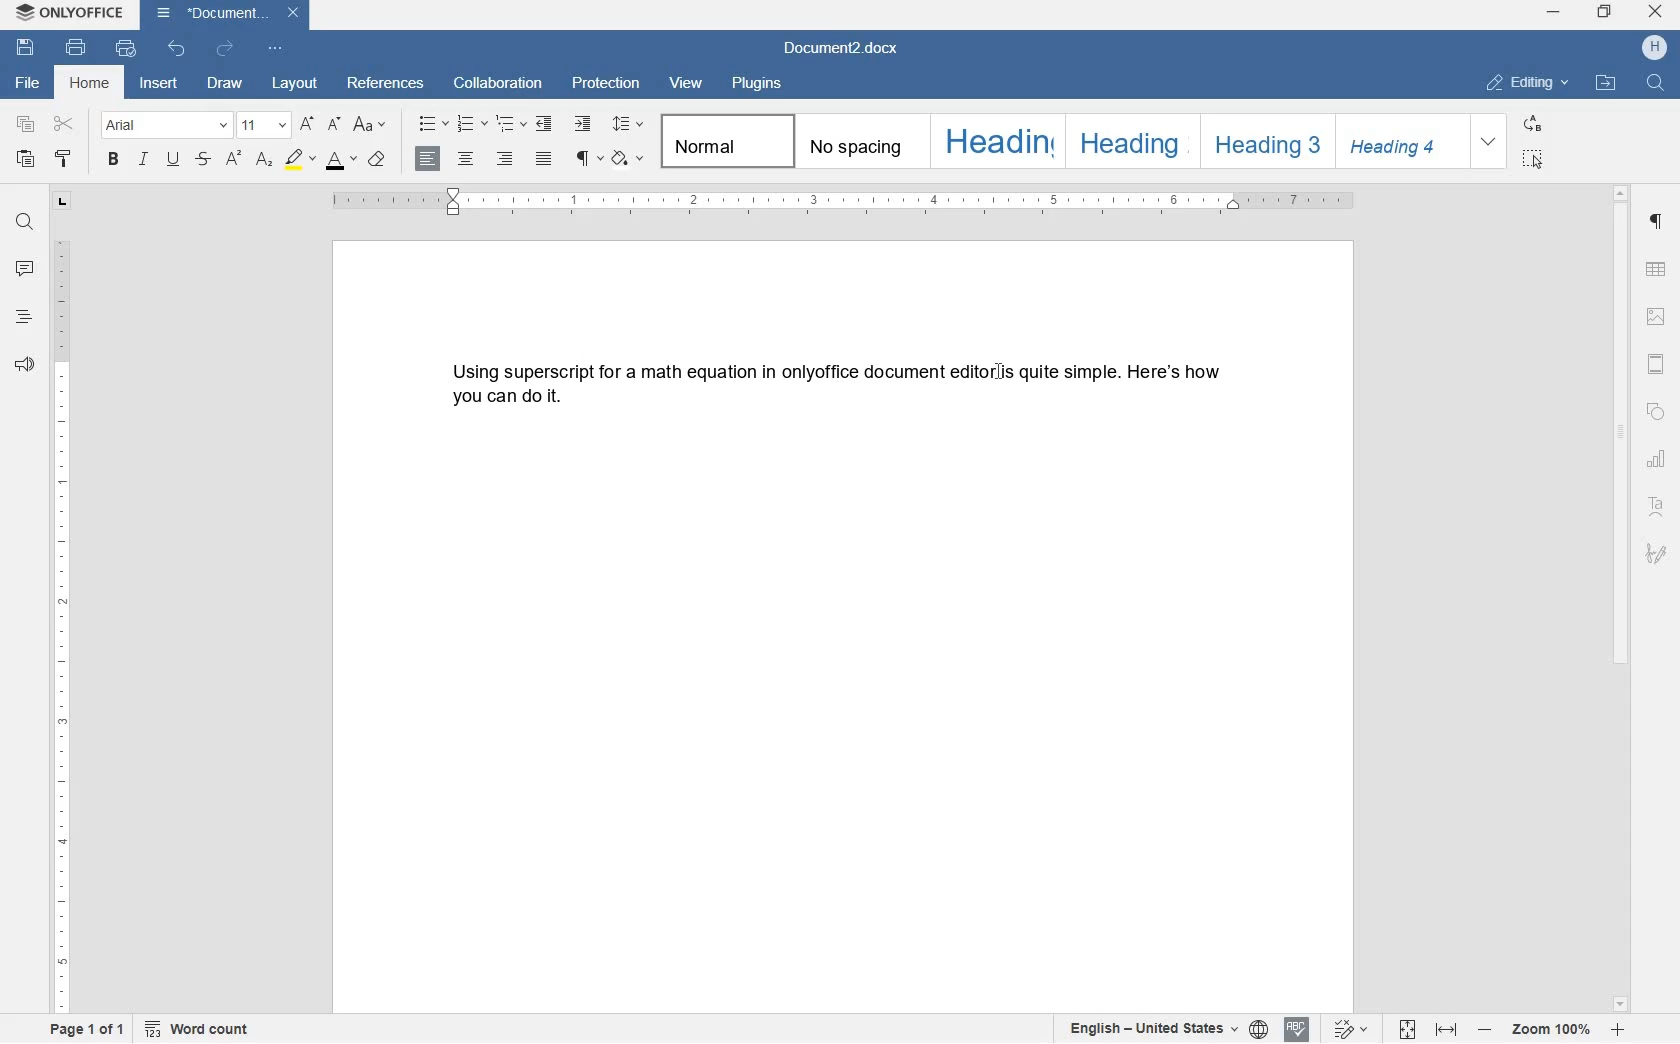 This screenshot has height=1044, width=1680. What do you see at coordinates (1431, 1029) in the screenshot?
I see `fit to page or fit to width` at bounding box center [1431, 1029].